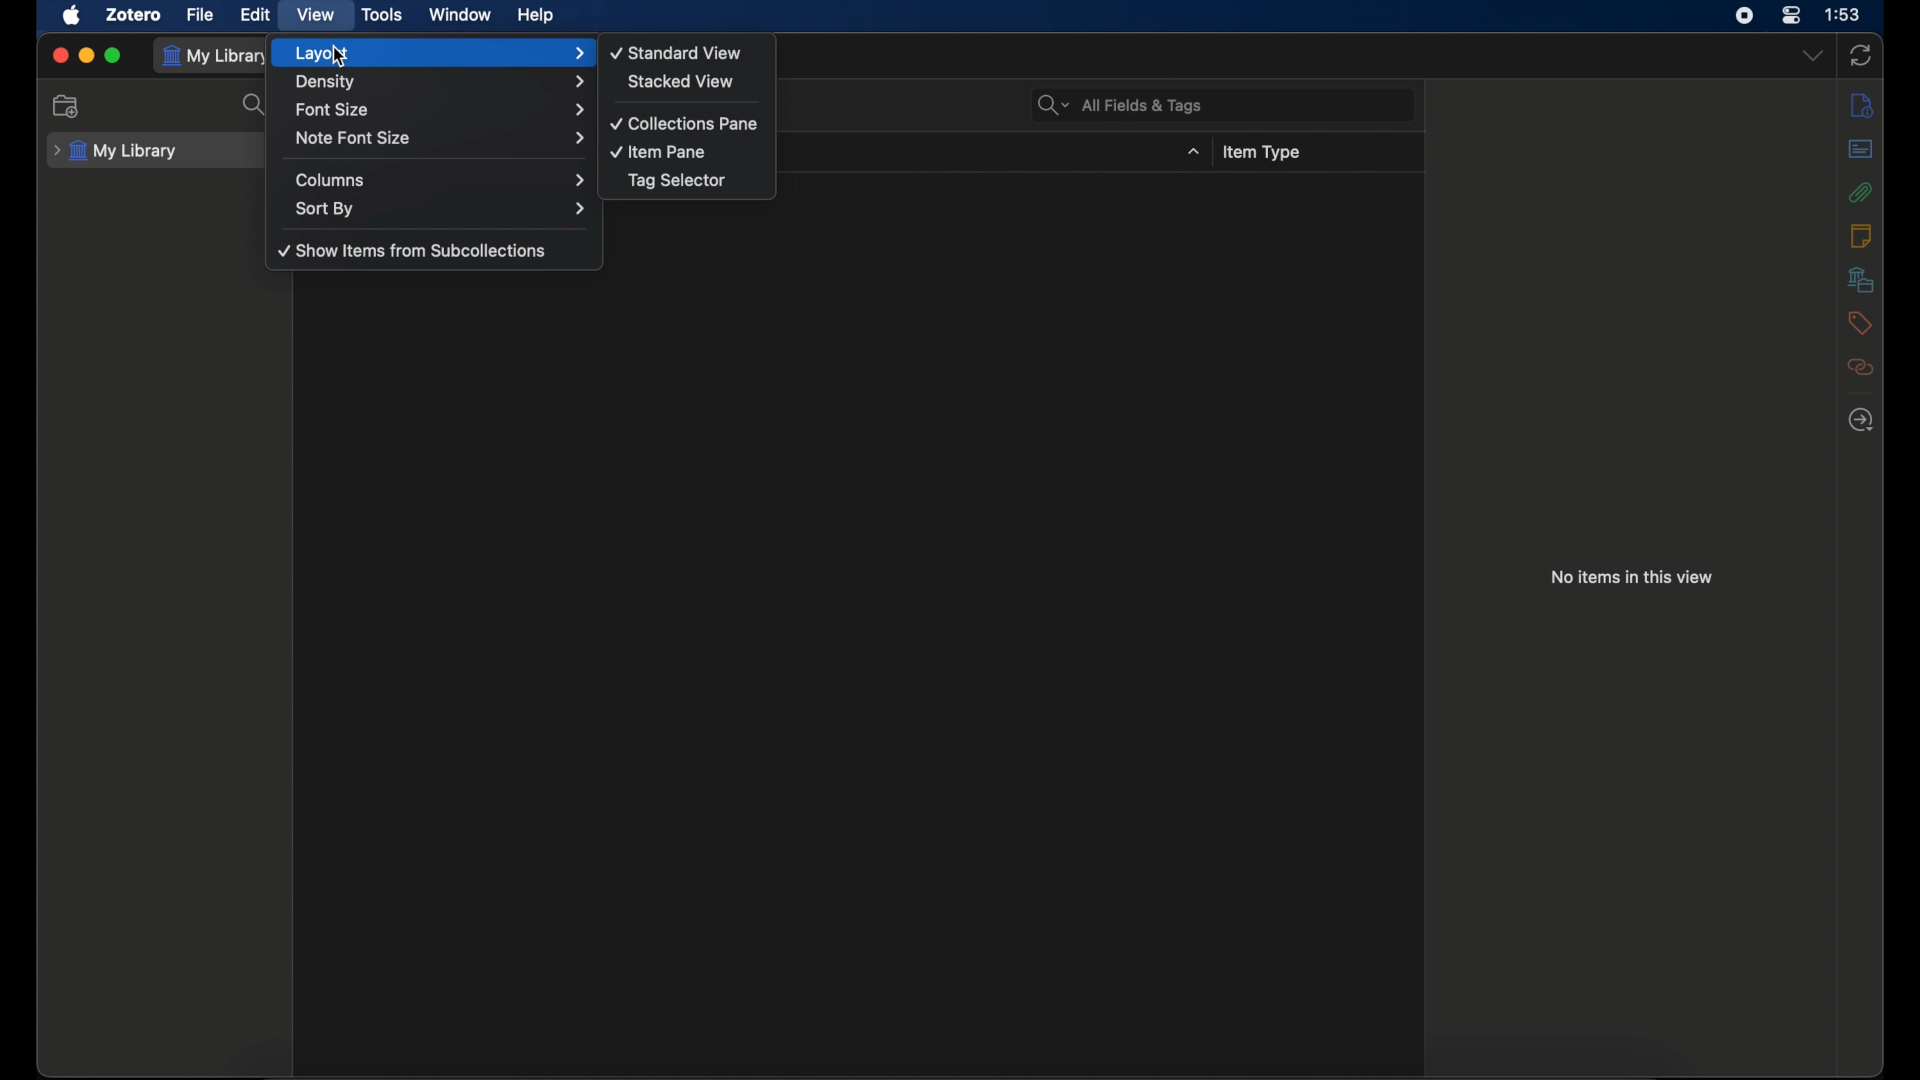 This screenshot has width=1920, height=1080. I want to click on view, so click(314, 15).